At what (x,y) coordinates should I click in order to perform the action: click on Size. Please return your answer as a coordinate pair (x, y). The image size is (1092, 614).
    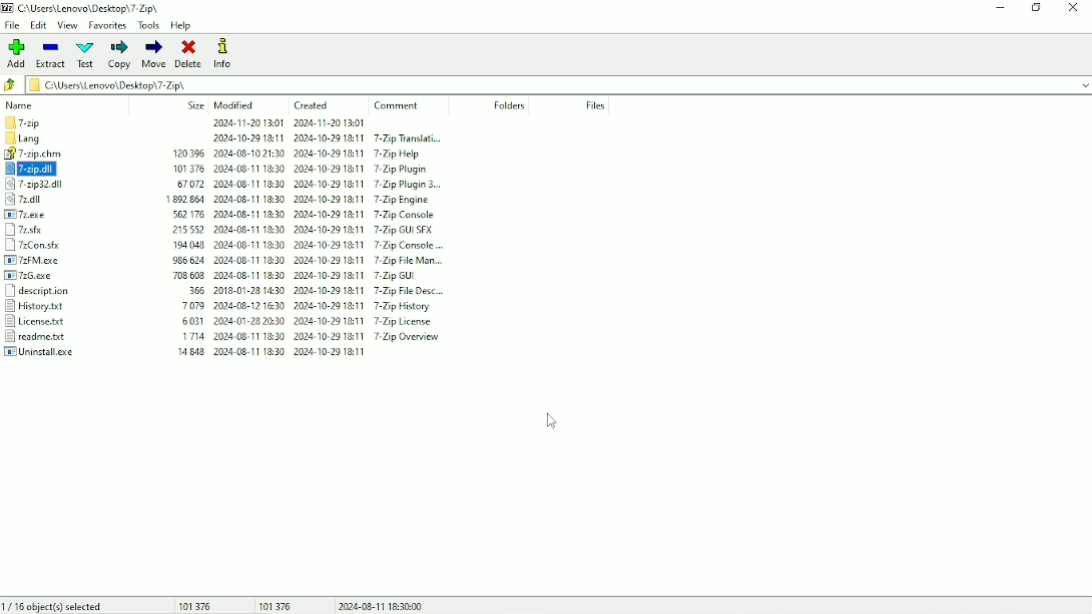
    Looking at the image, I should click on (196, 105).